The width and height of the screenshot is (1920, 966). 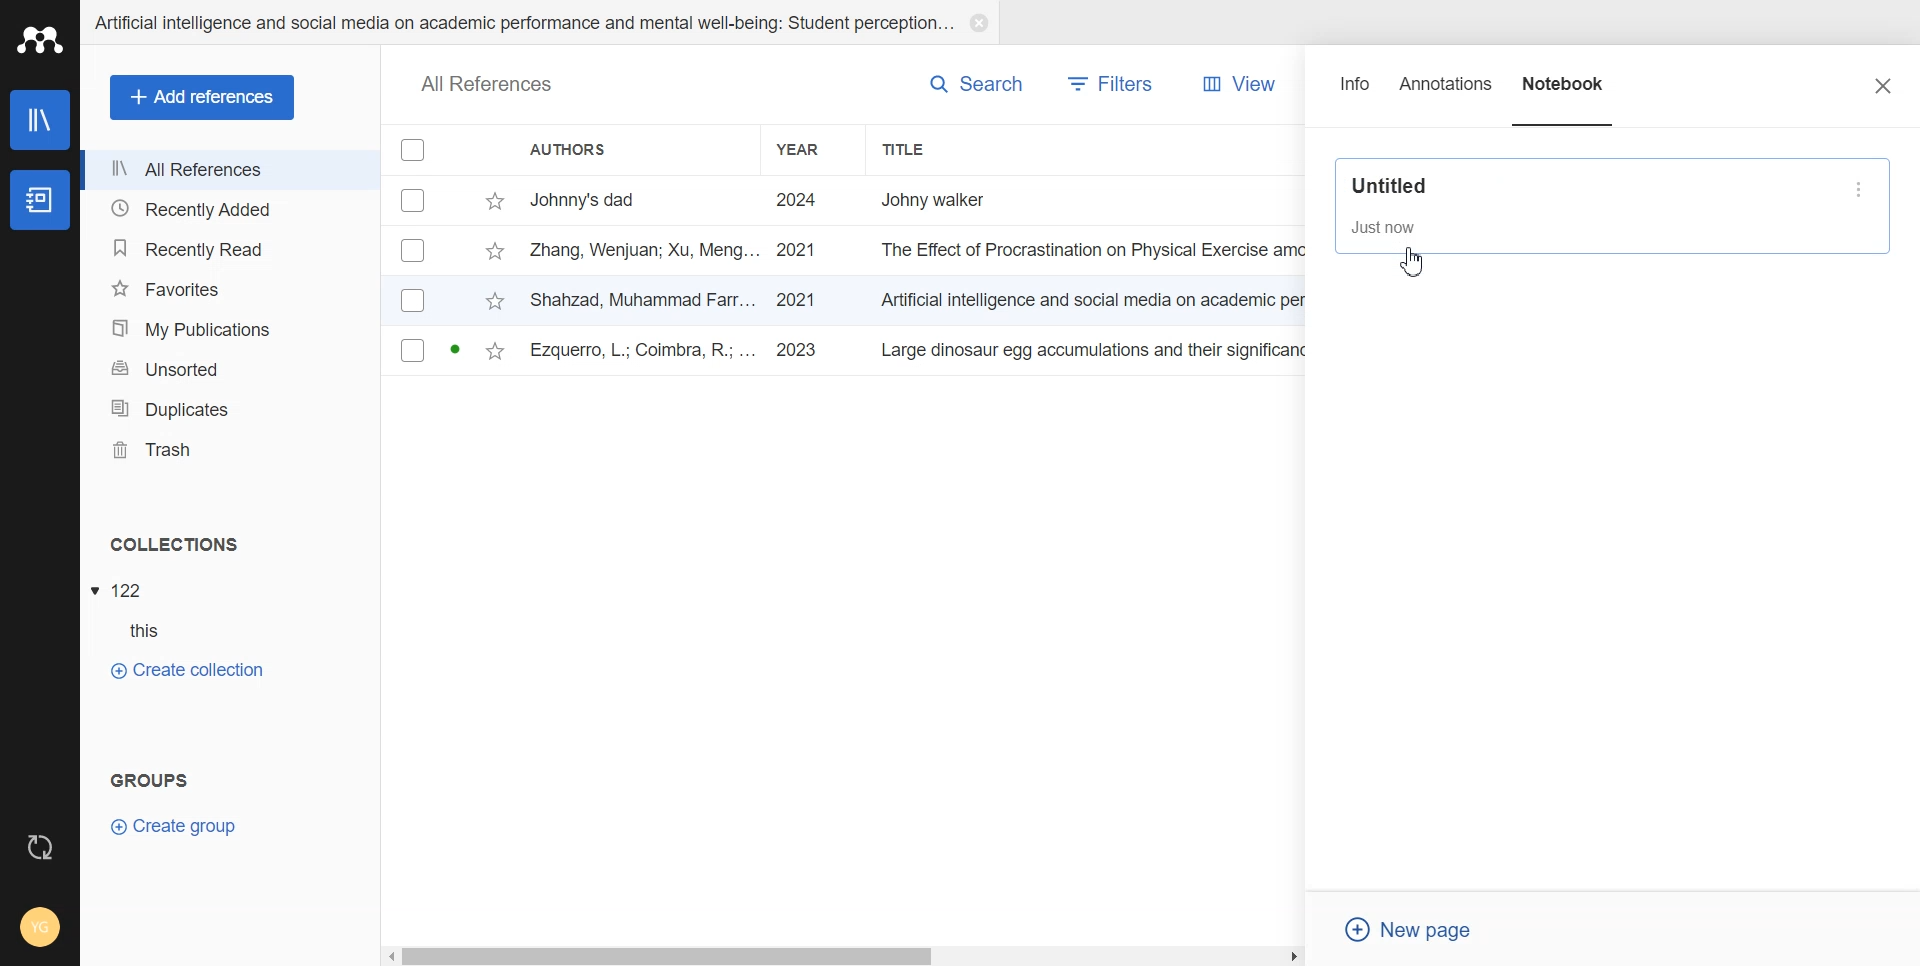 I want to click on View, so click(x=1233, y=84).